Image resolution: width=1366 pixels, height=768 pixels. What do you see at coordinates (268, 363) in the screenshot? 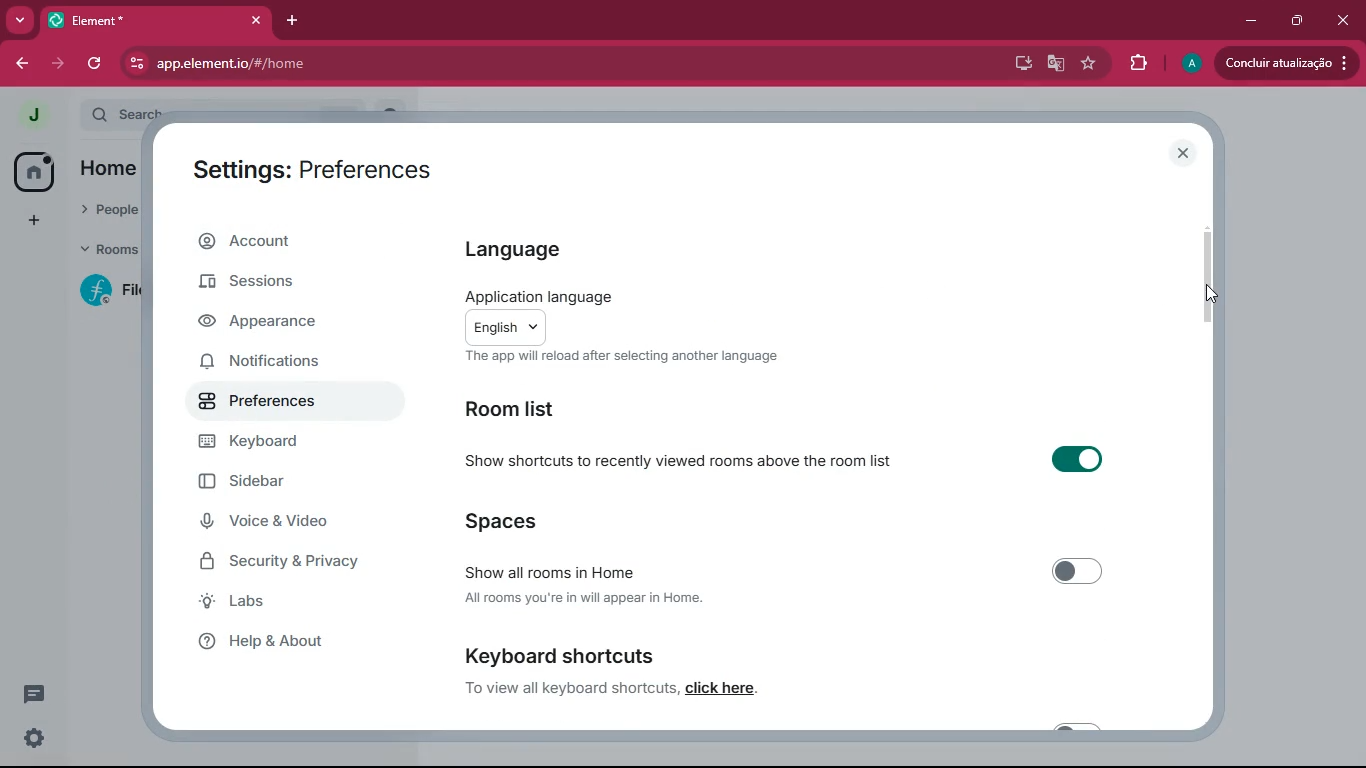
I see `notifications` at bounding box center [268, 363].